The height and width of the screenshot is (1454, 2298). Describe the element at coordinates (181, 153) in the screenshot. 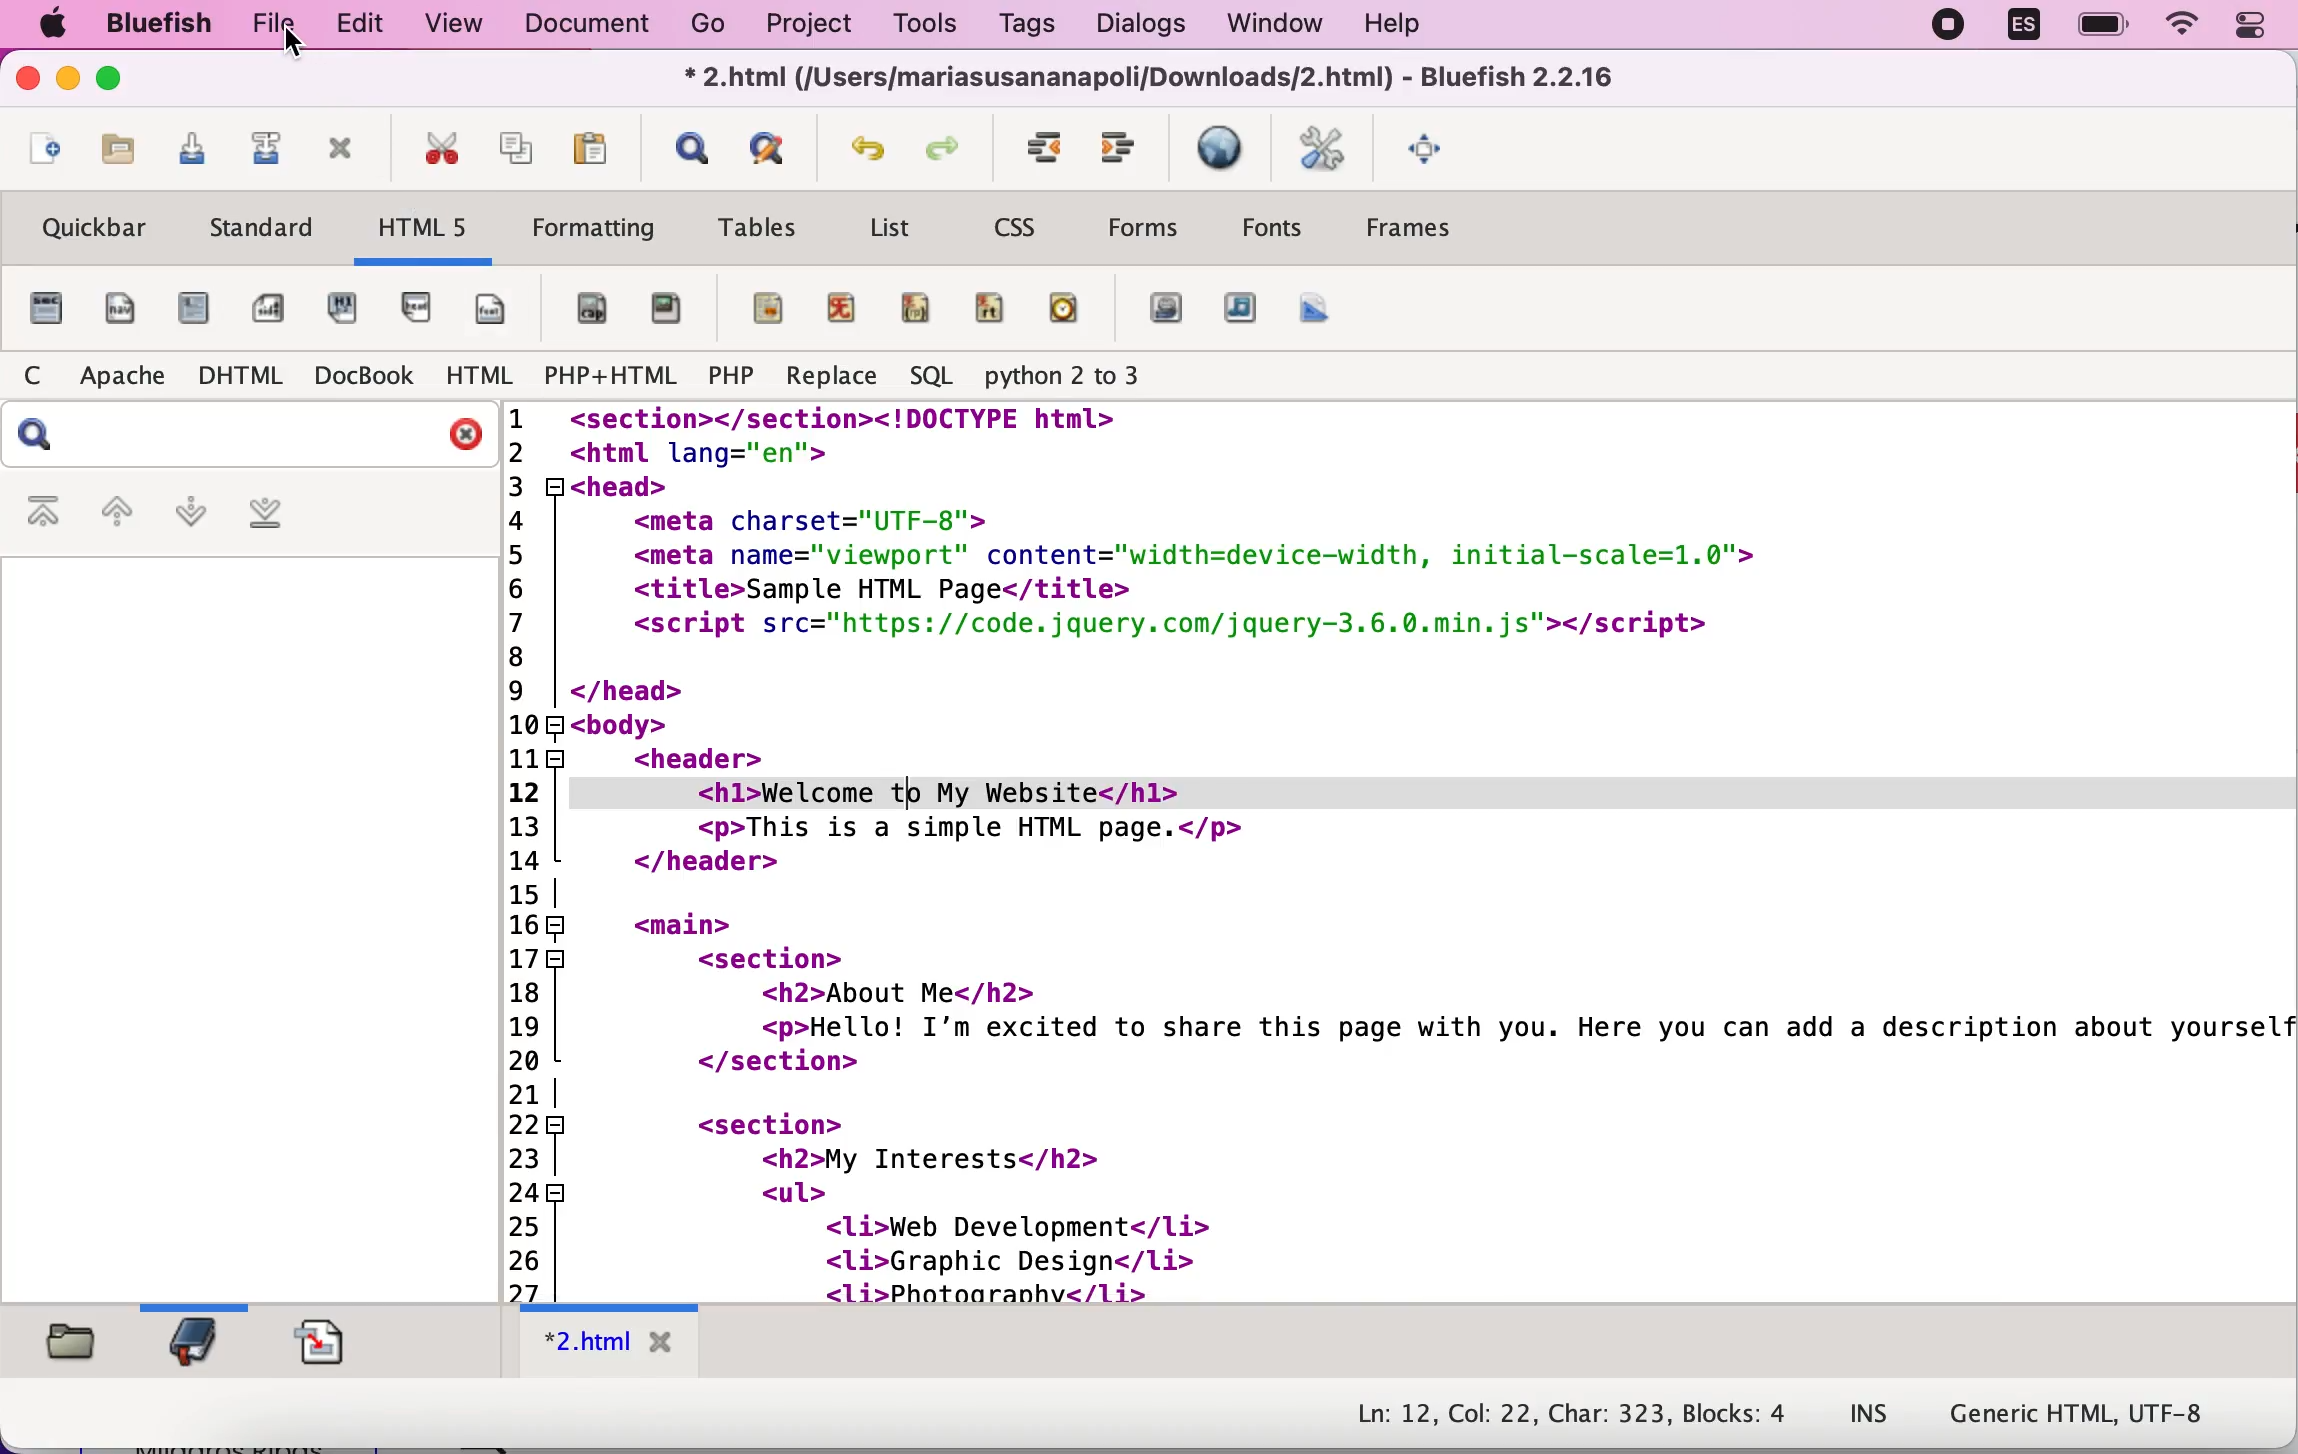

I see `save current file` at that location.